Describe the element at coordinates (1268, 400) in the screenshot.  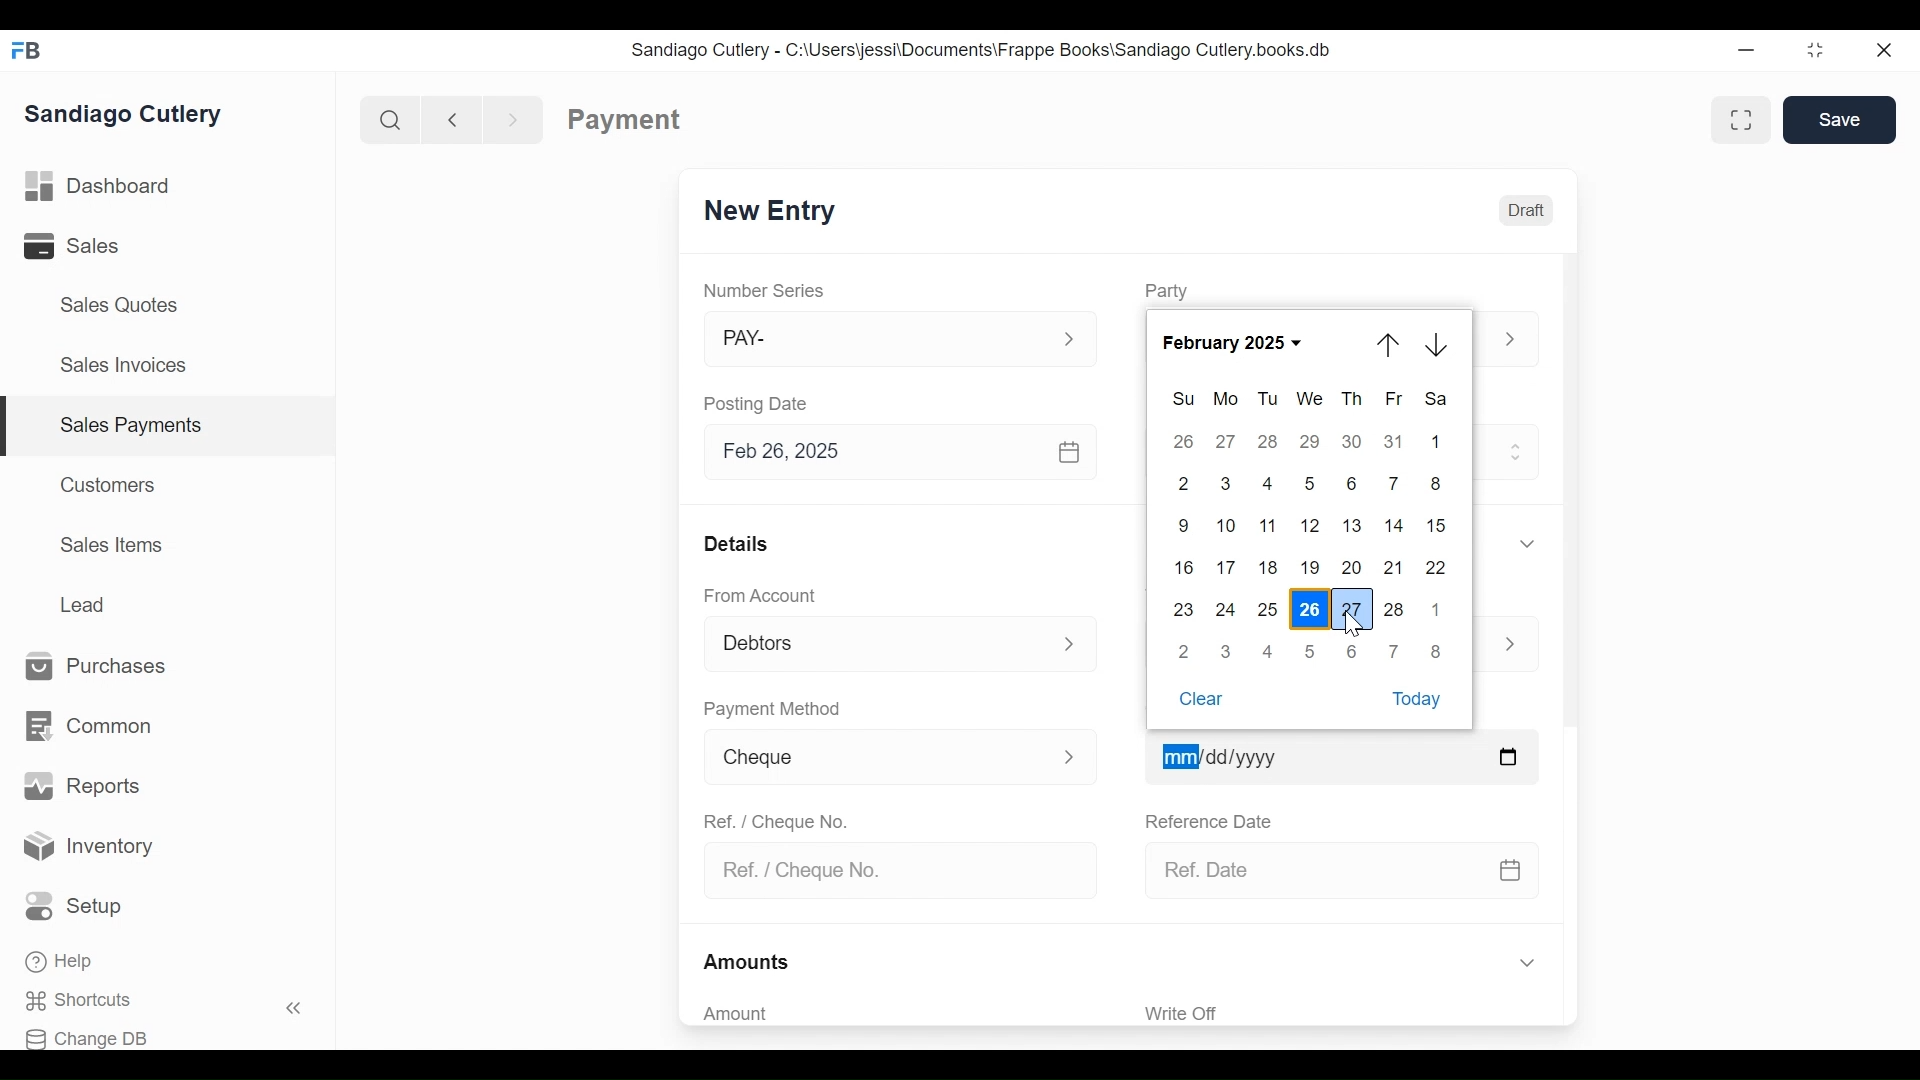
I see `Tu` at that location.